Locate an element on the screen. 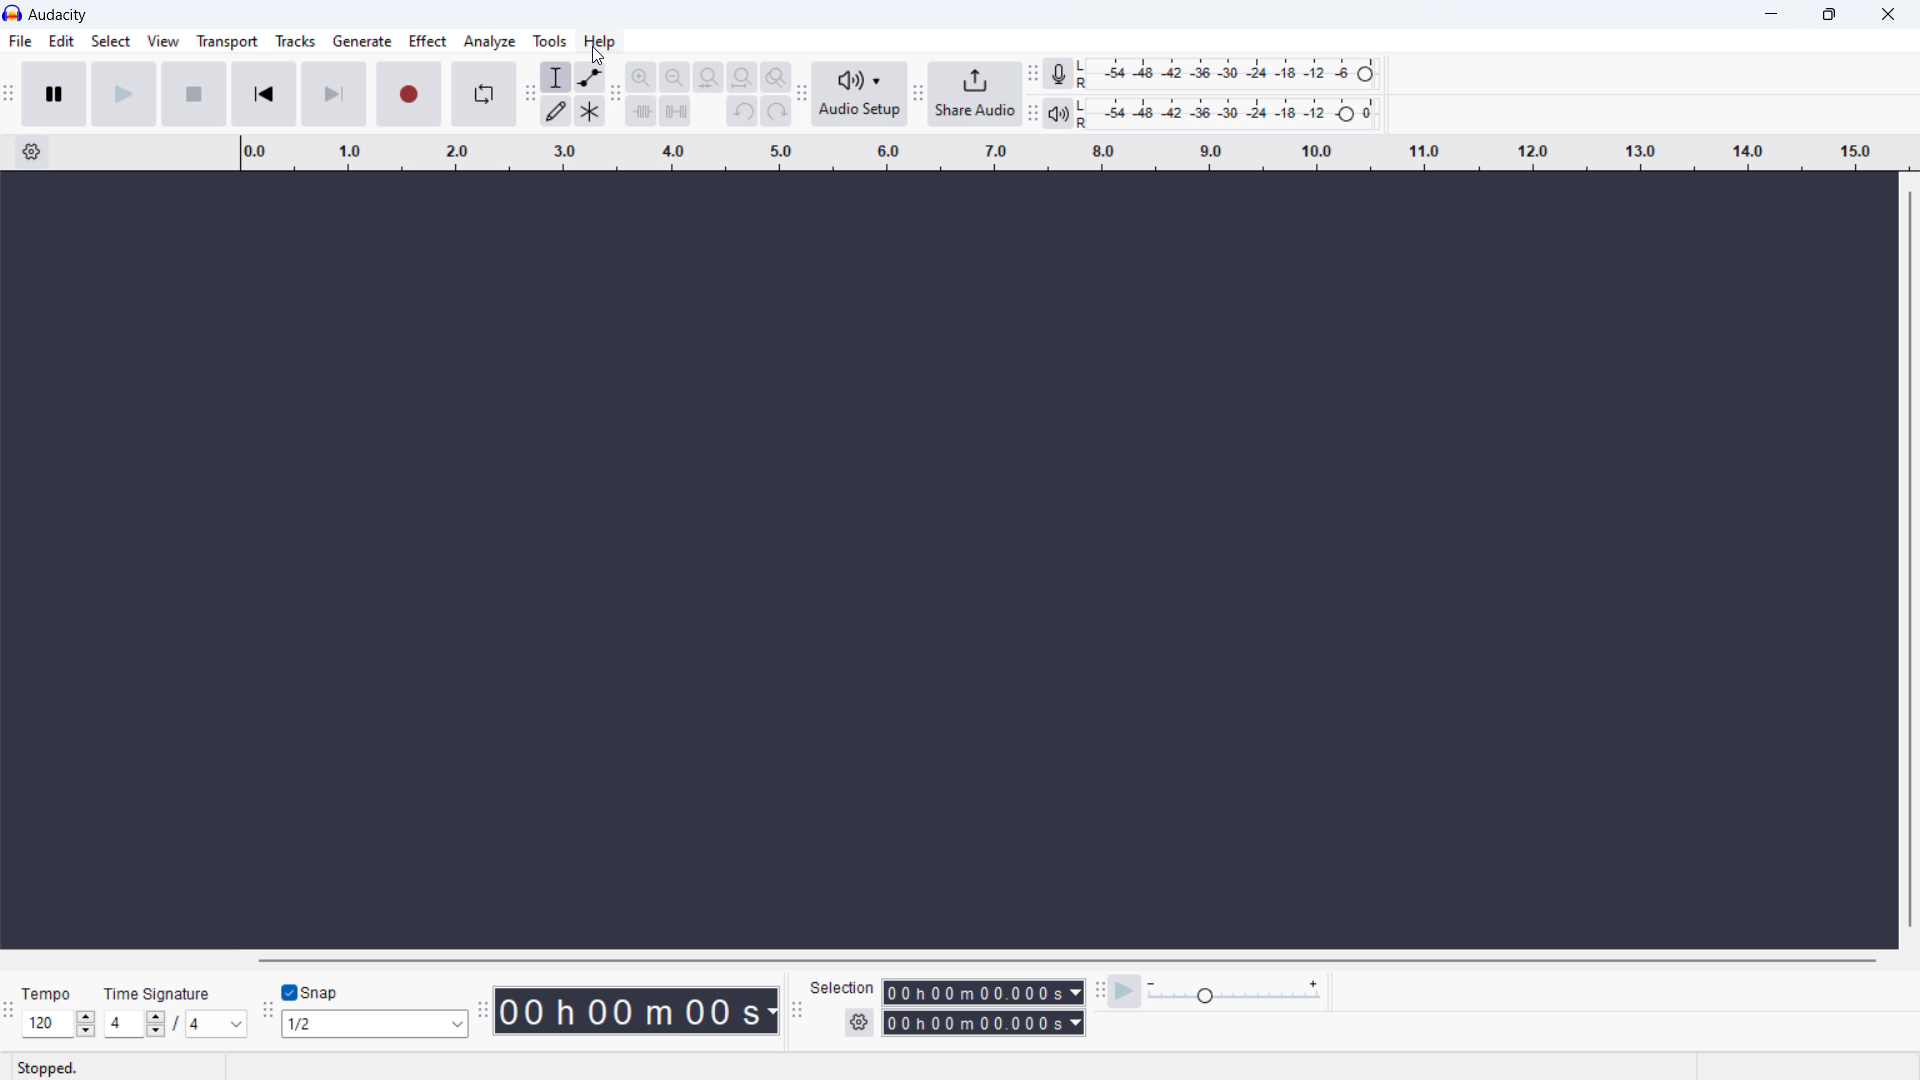 This screenshot has height=1080, width=1920. share audio toolbar is located at coordinates (920, 94).